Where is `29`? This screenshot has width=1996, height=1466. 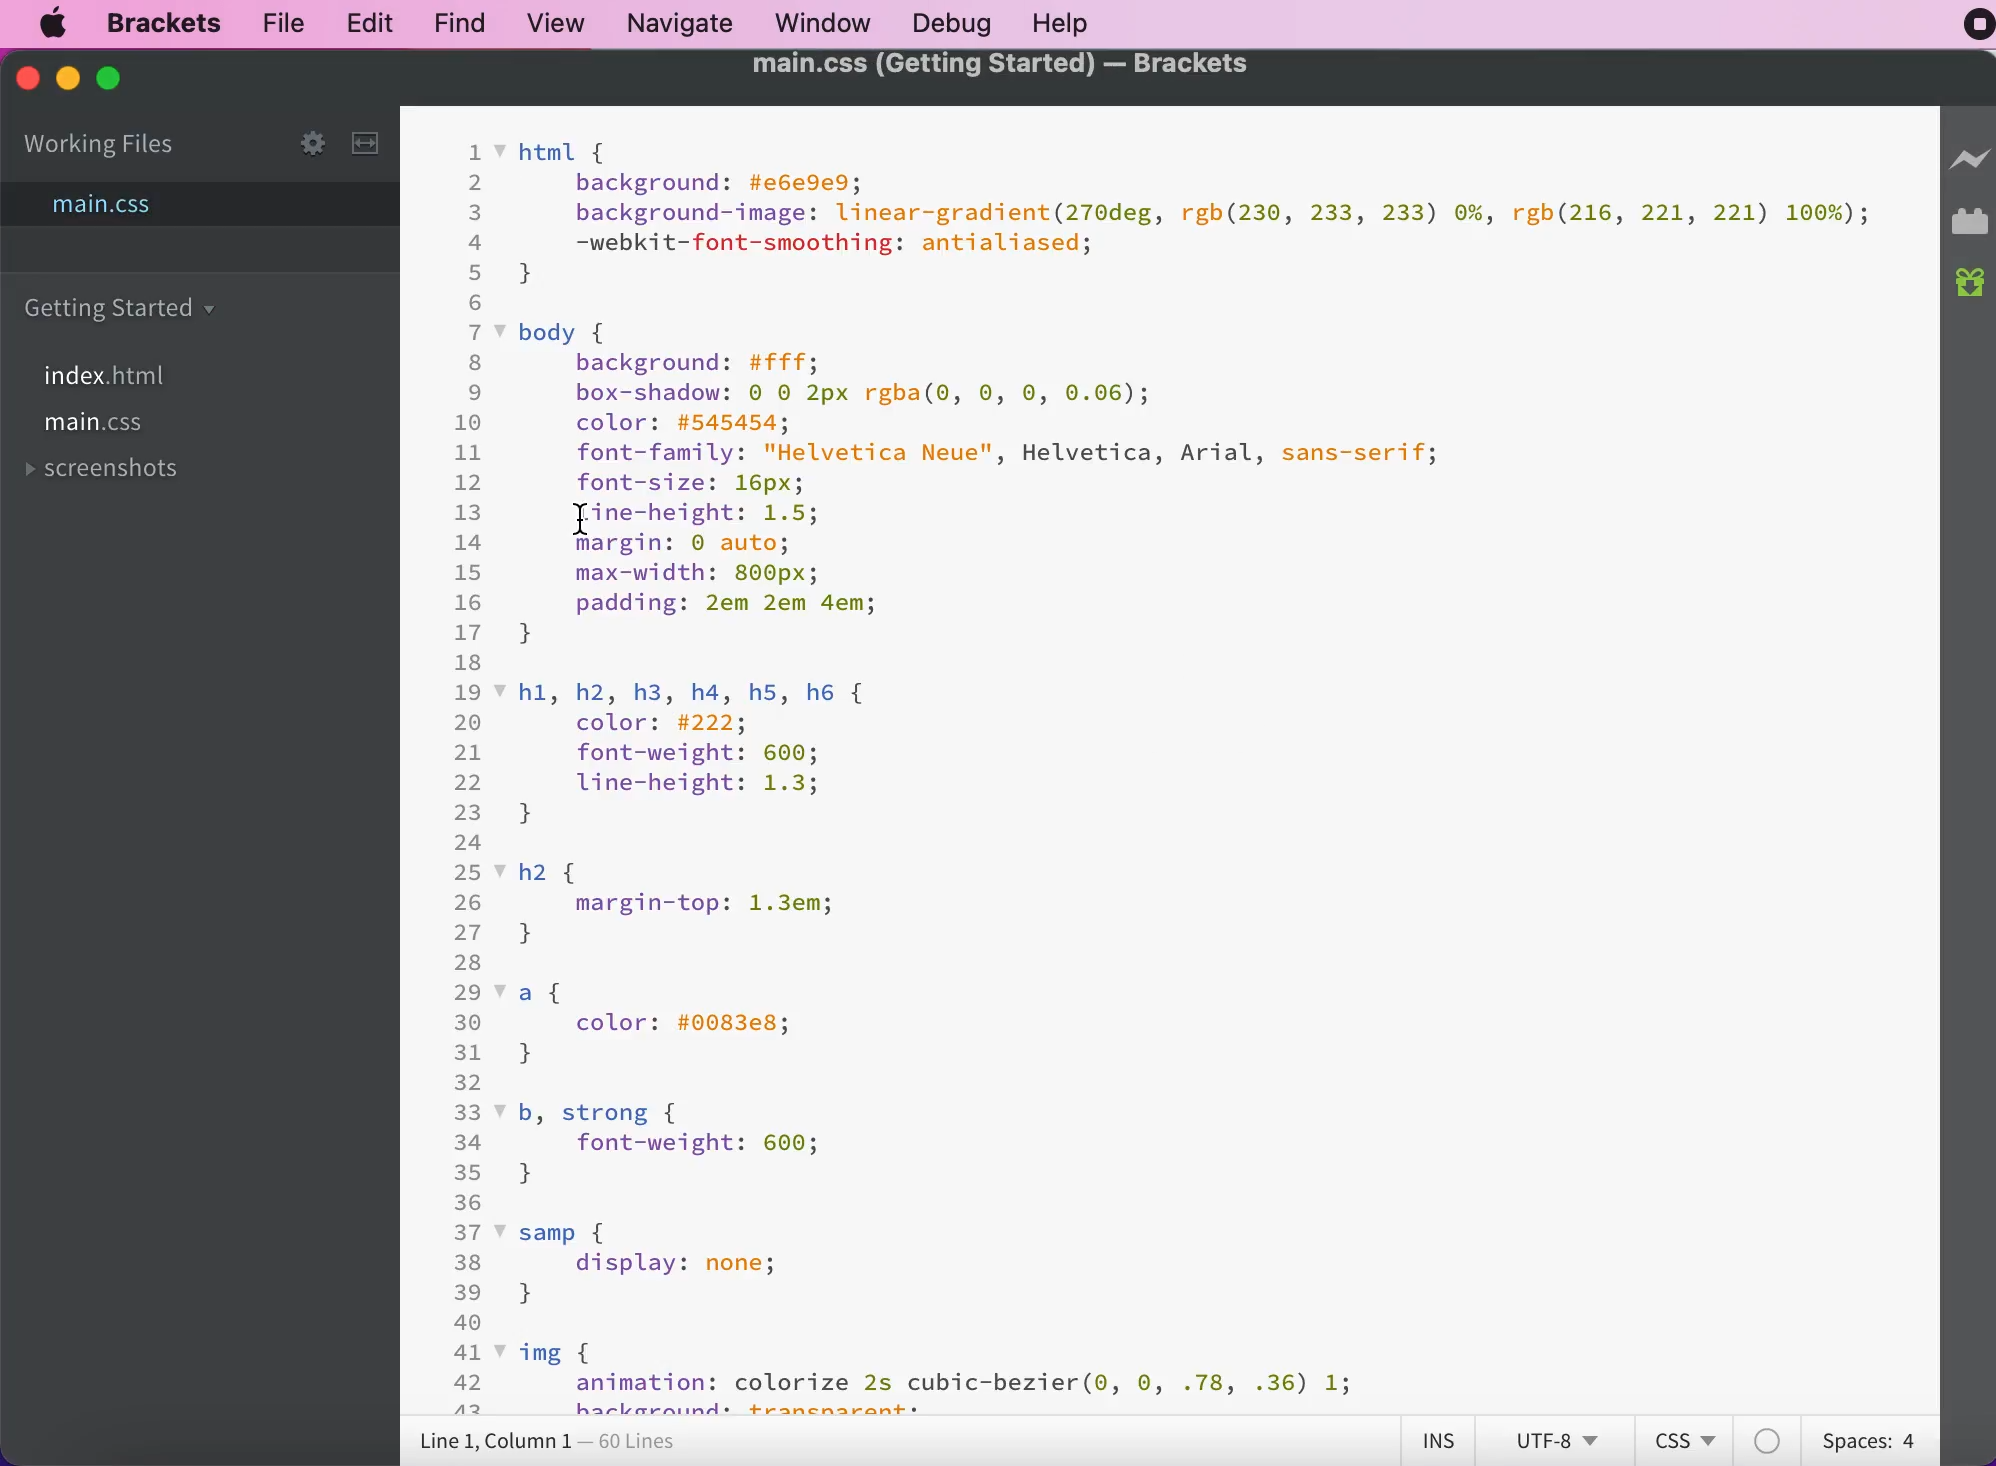 29 is located at coordinates (468, 992).